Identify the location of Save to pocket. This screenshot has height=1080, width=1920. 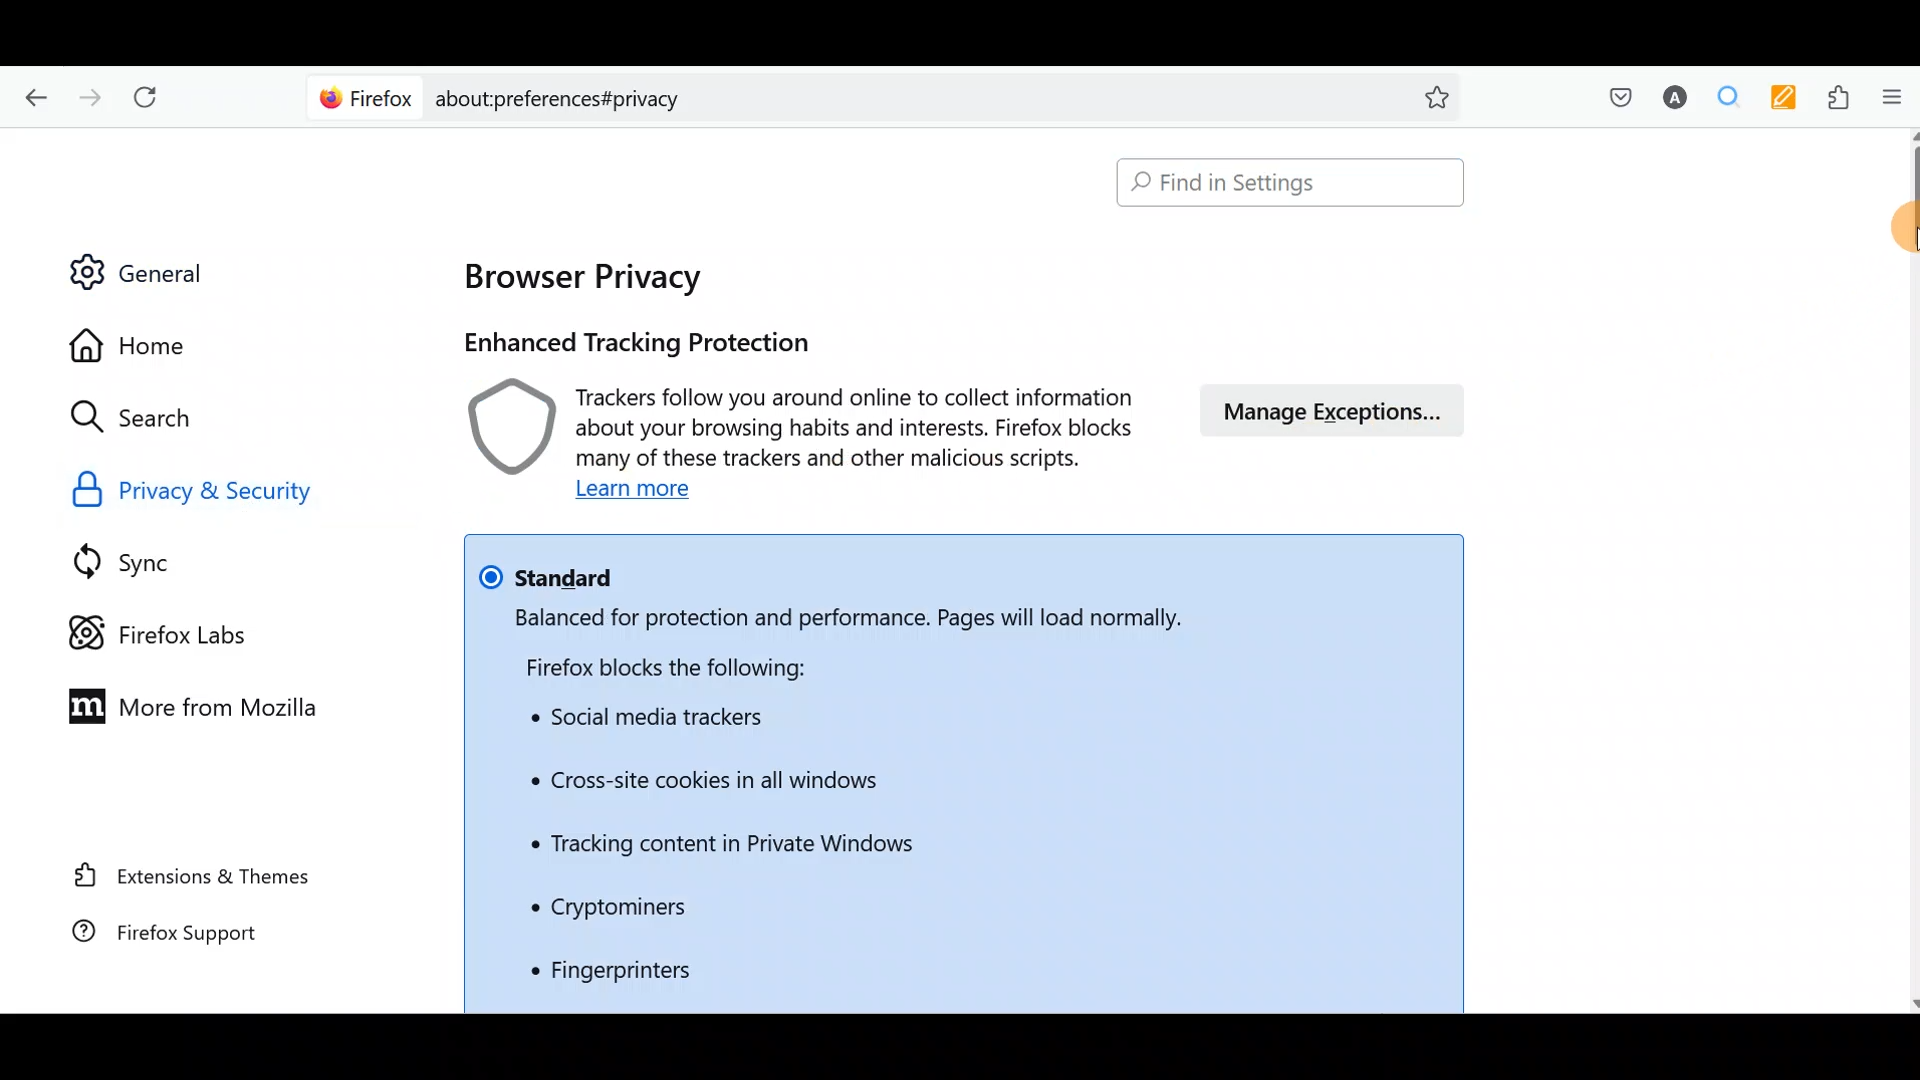
(1612, 96).